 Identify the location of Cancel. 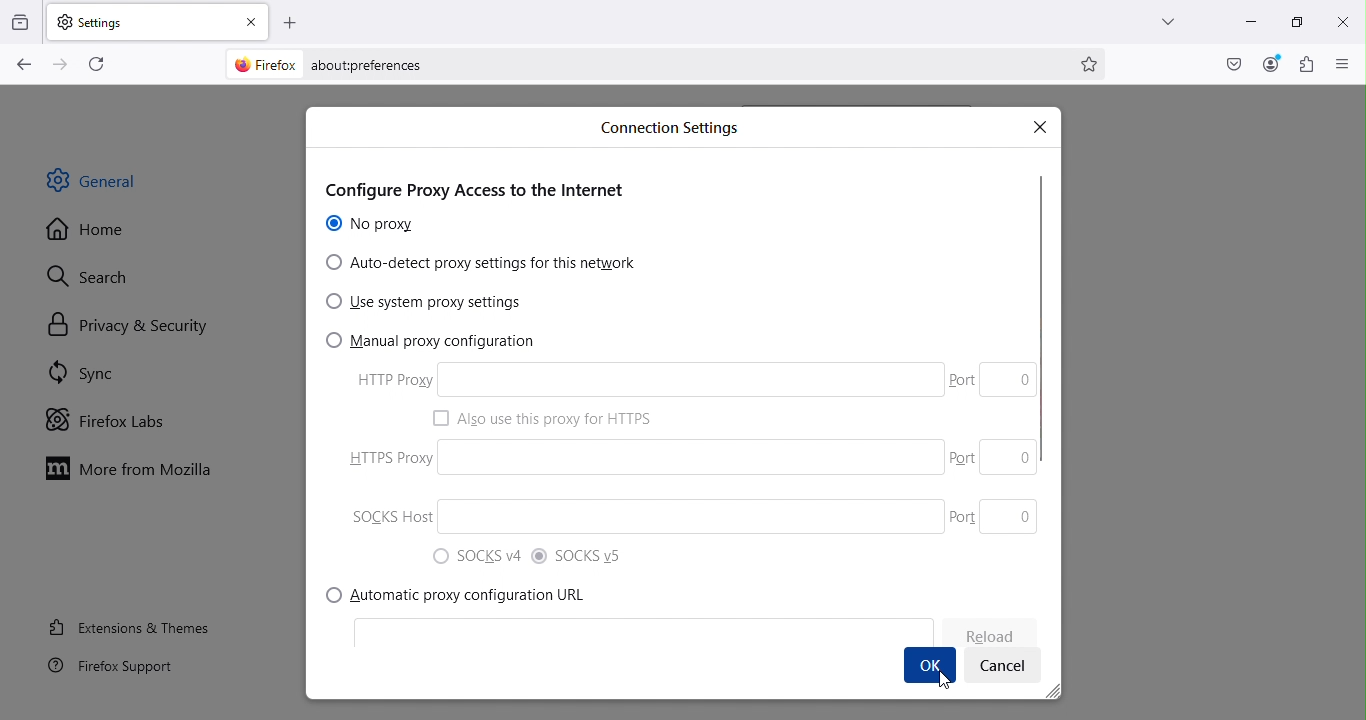
(1001, 668).